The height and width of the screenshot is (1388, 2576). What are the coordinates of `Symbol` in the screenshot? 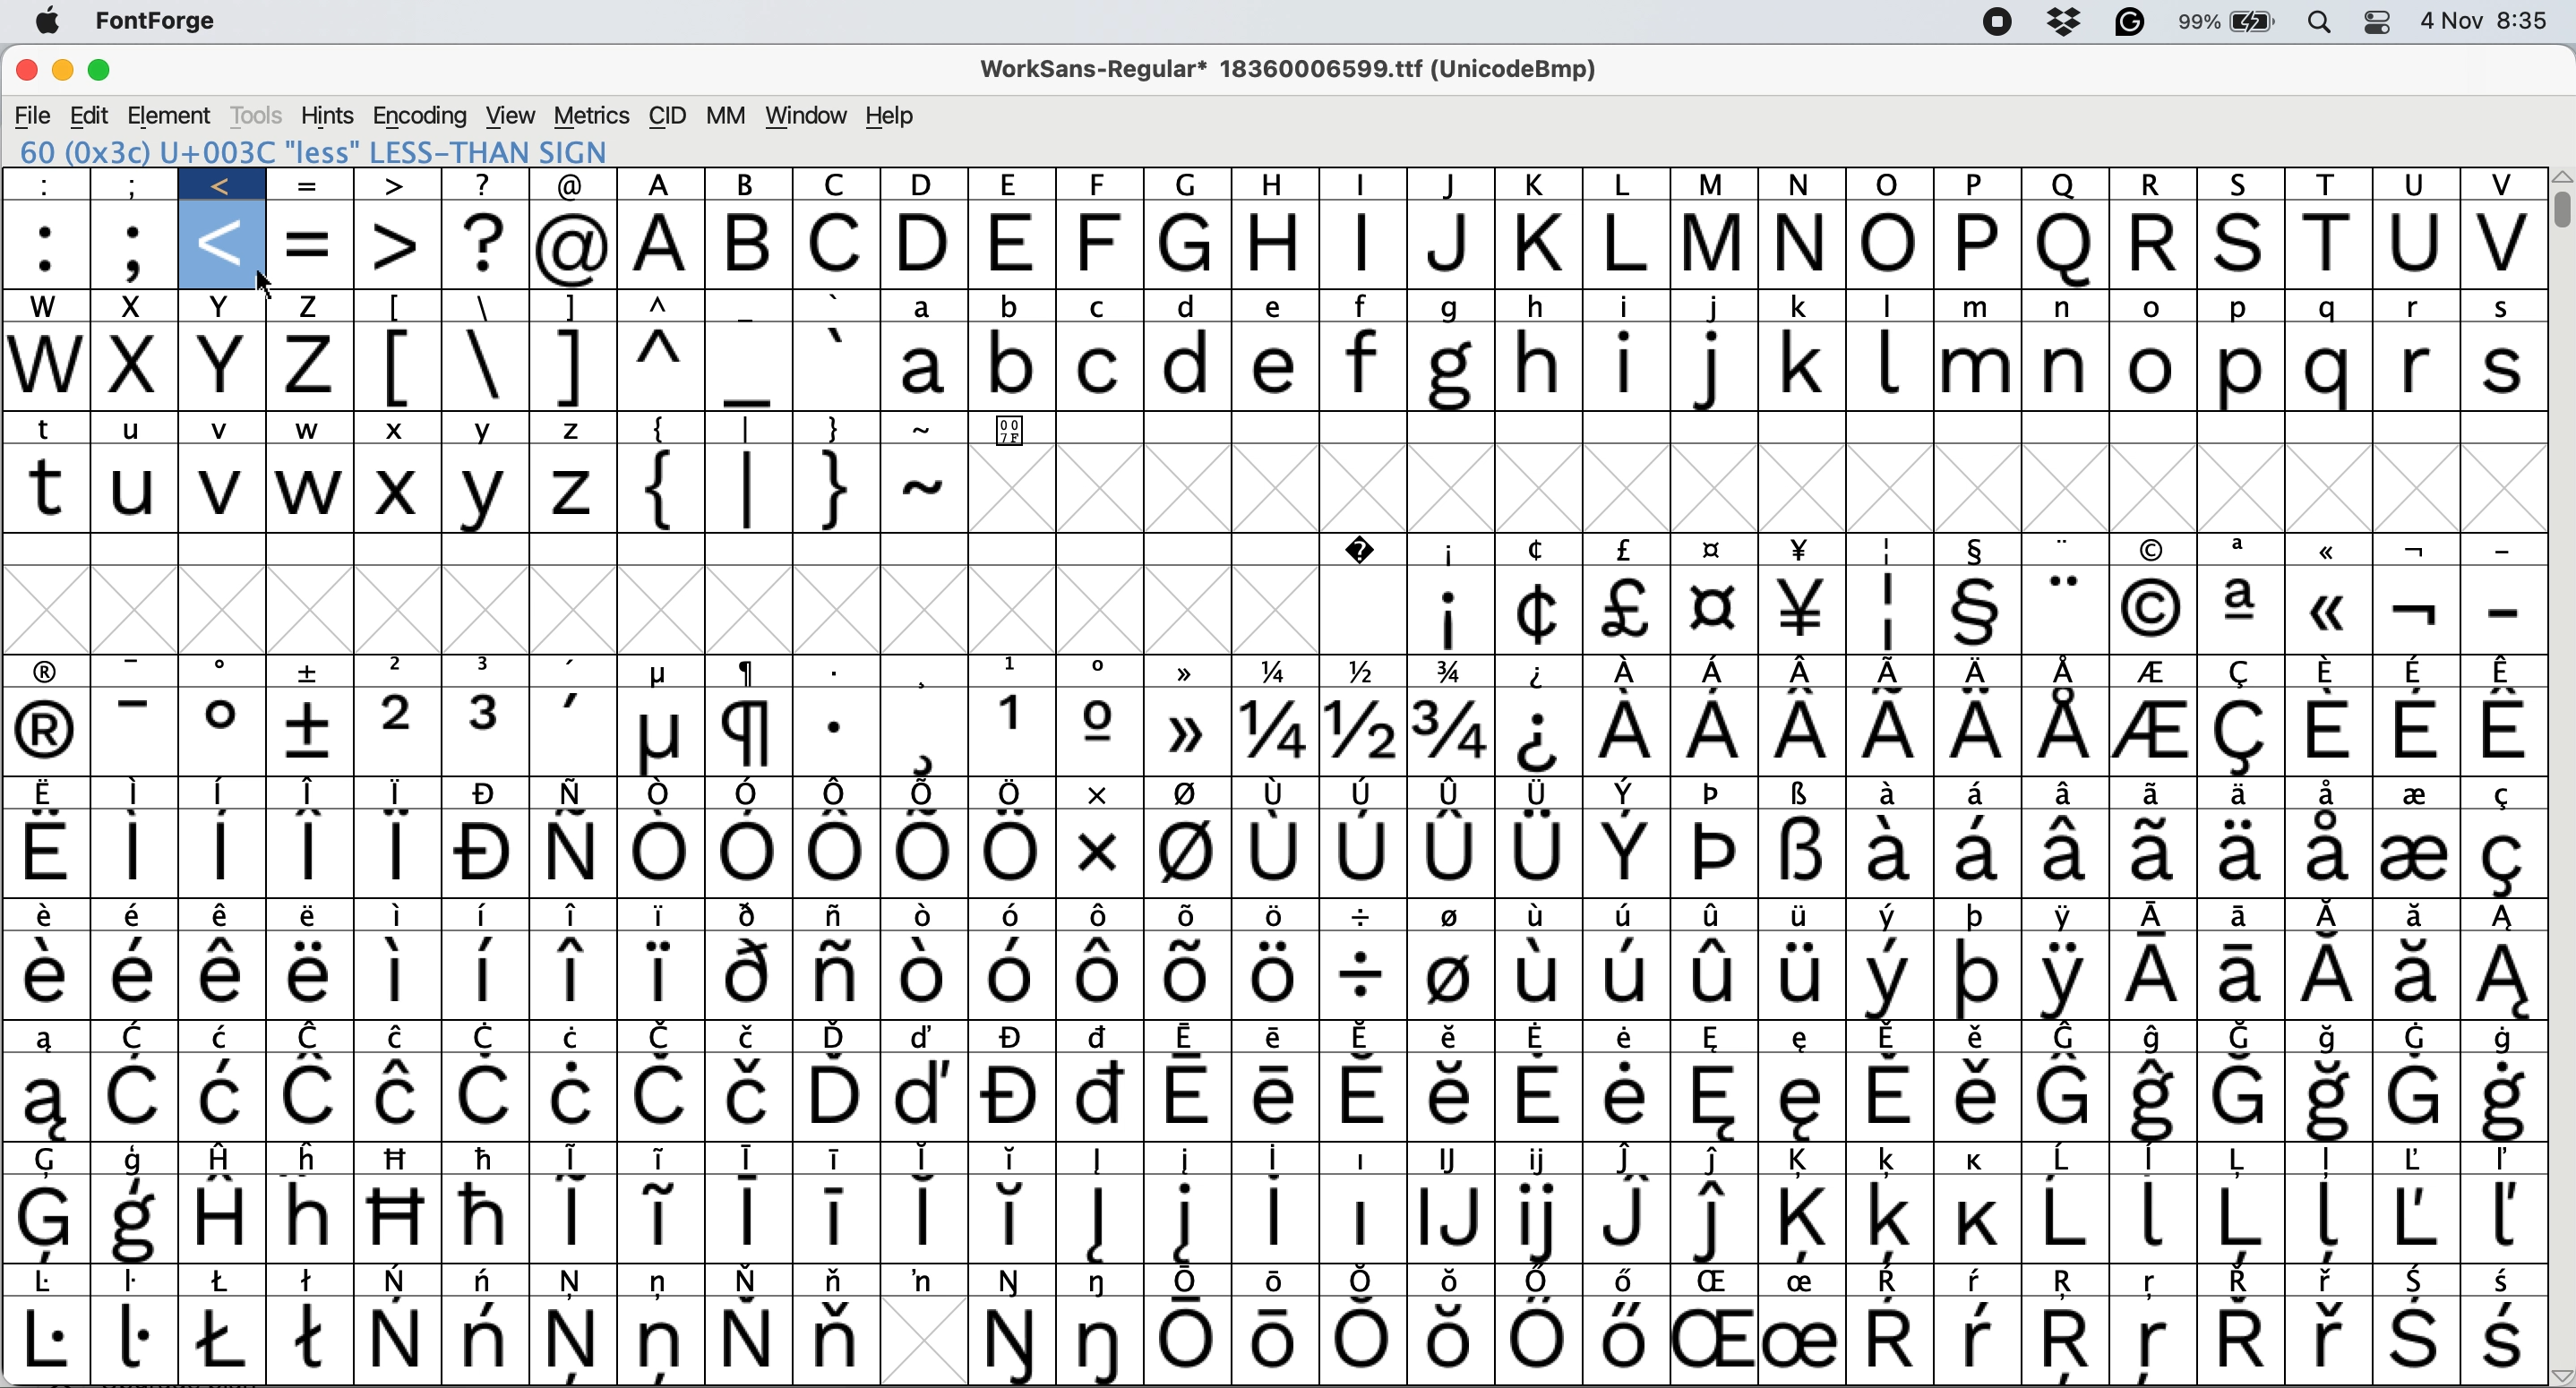 It's located at (493, 1037).